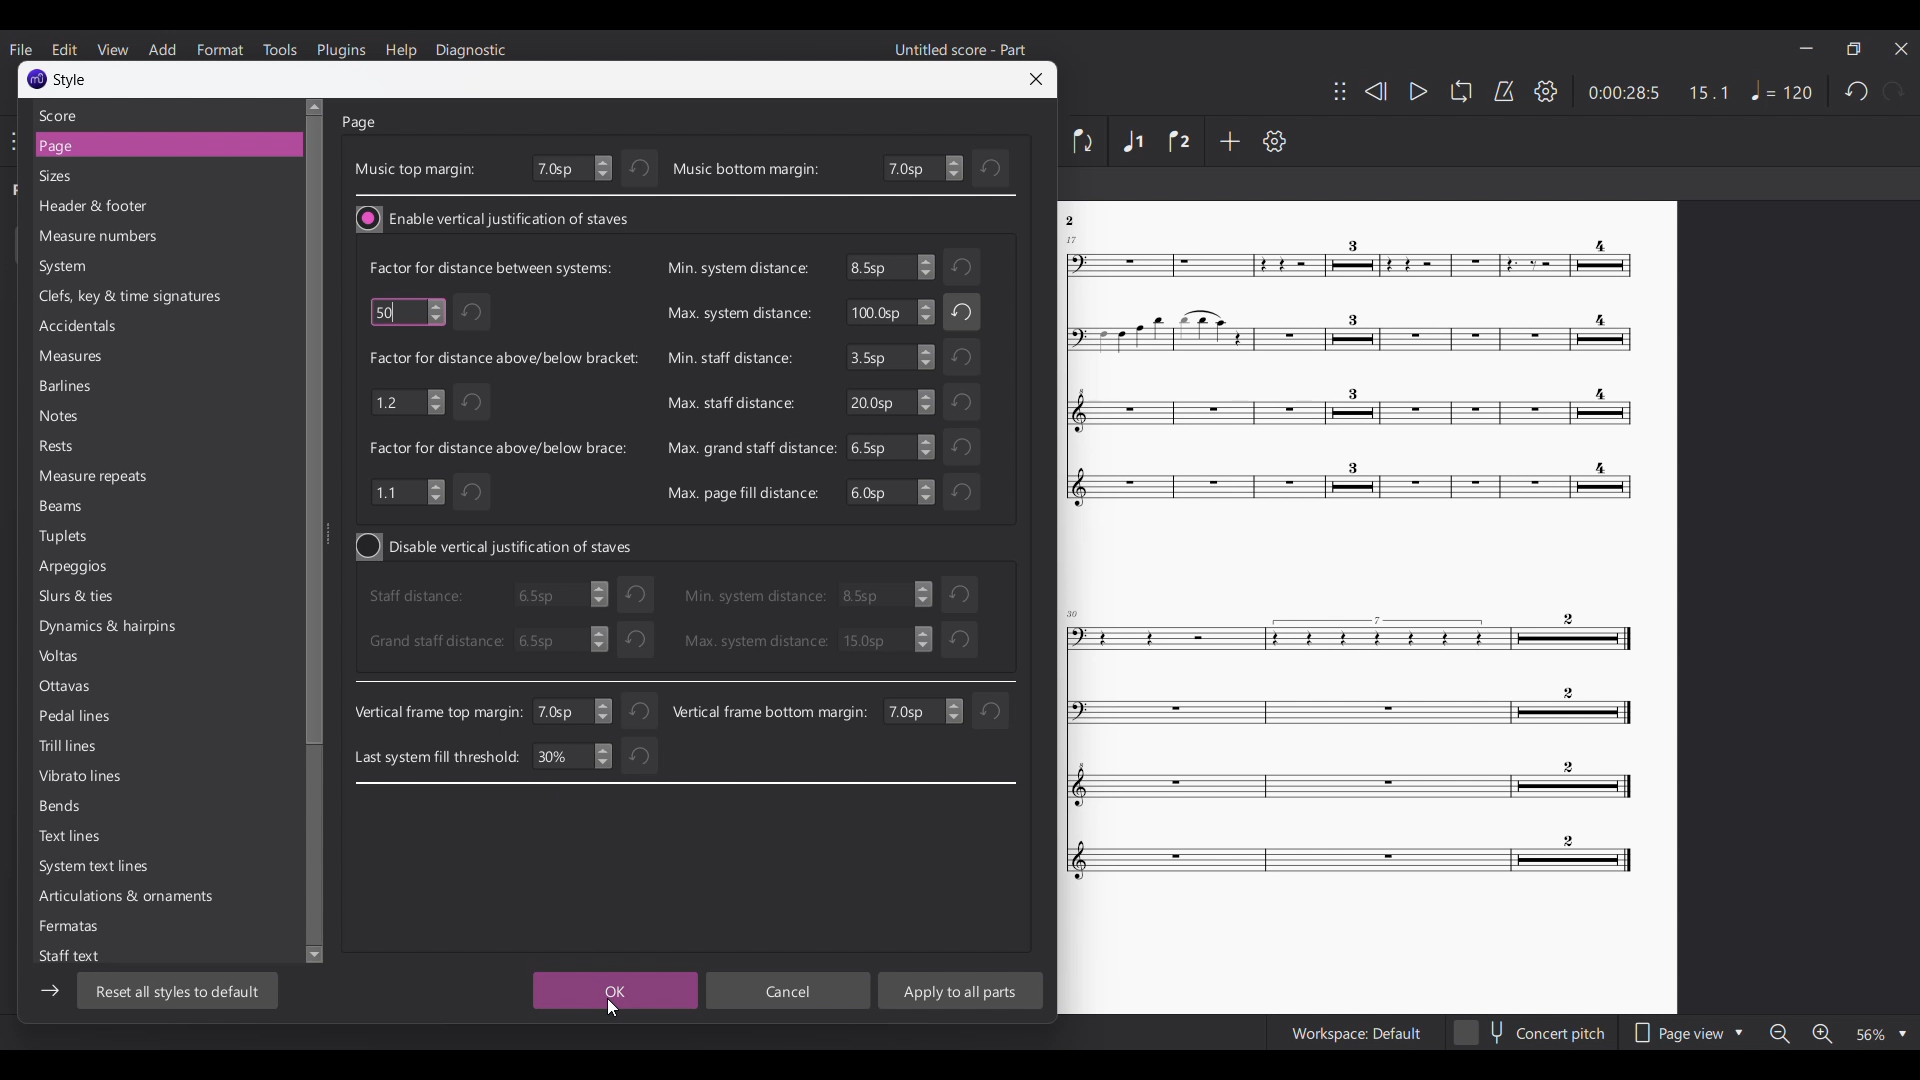 Image resolution: width=1920 pixels, height=1080 pixels. I want to click on Min. system distance, so click(754, 595).